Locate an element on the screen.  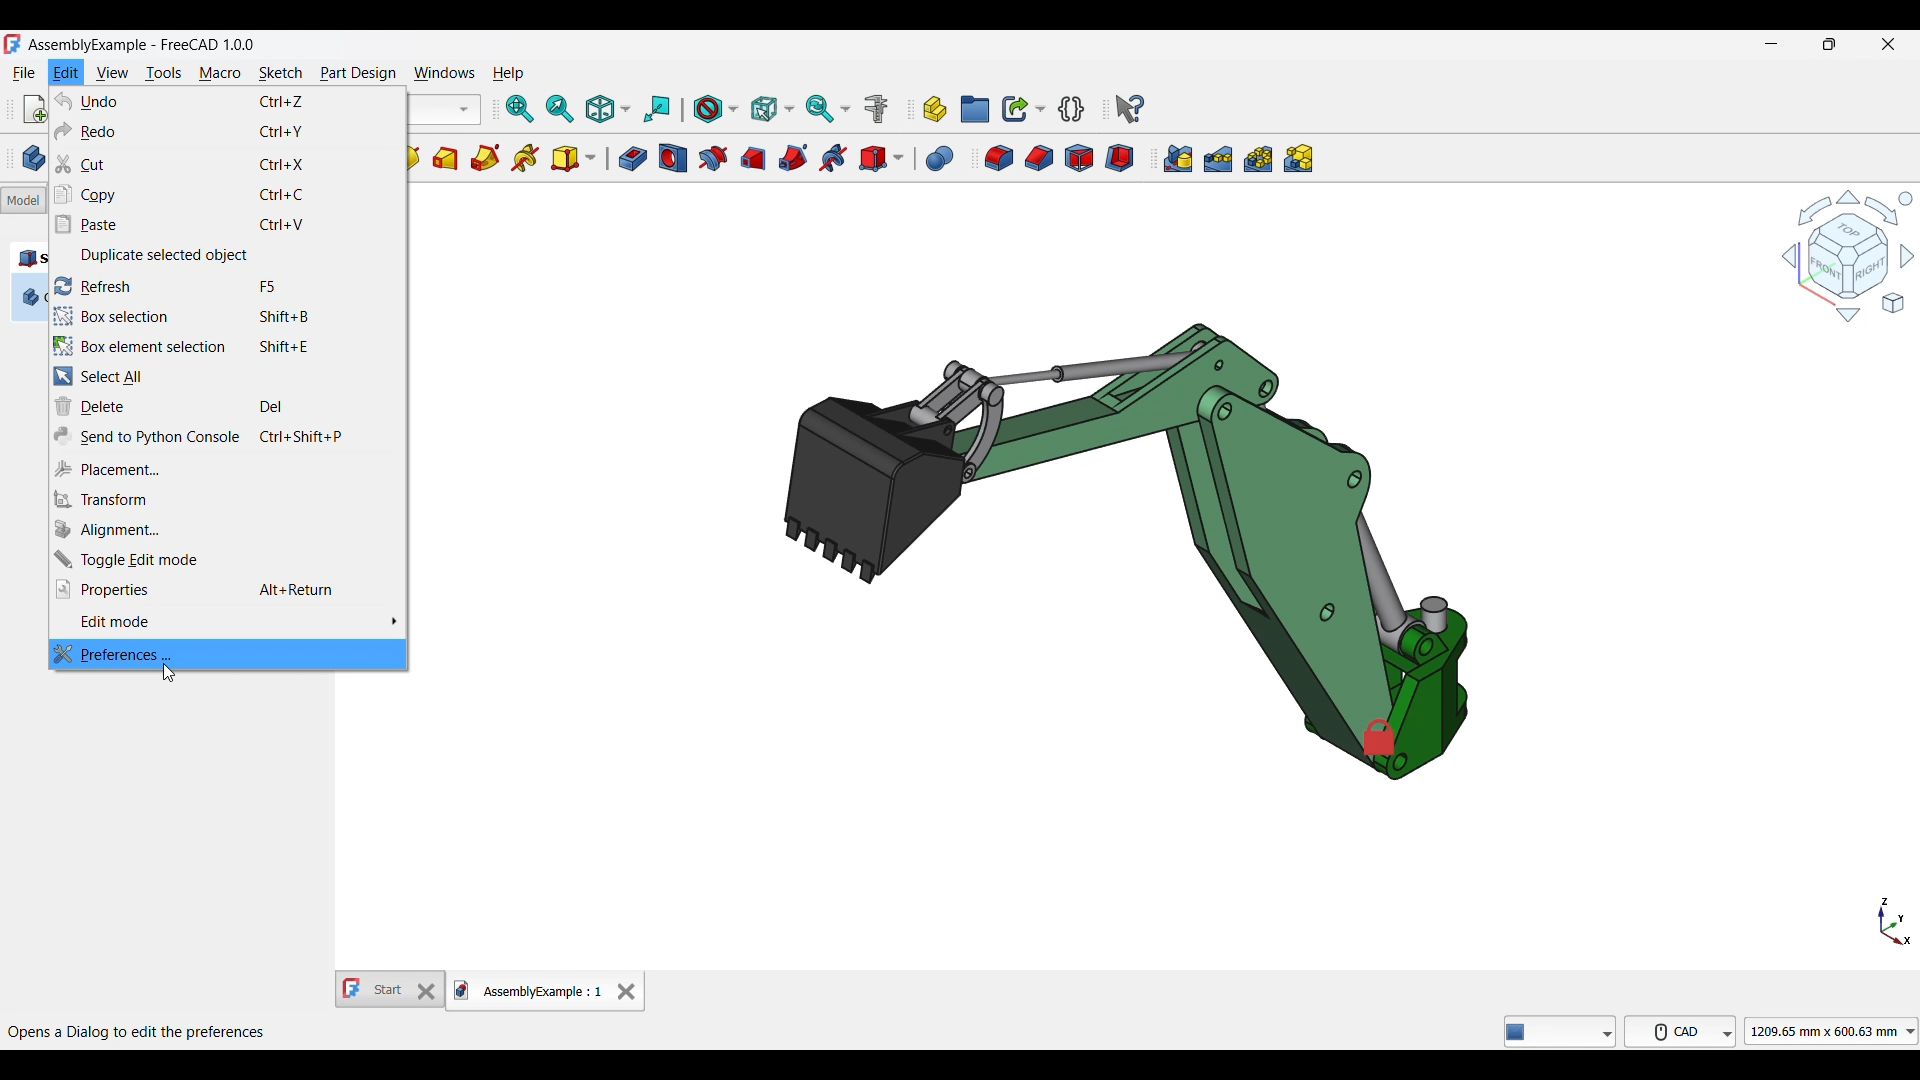
Undo is located at coordinates (228, 102).